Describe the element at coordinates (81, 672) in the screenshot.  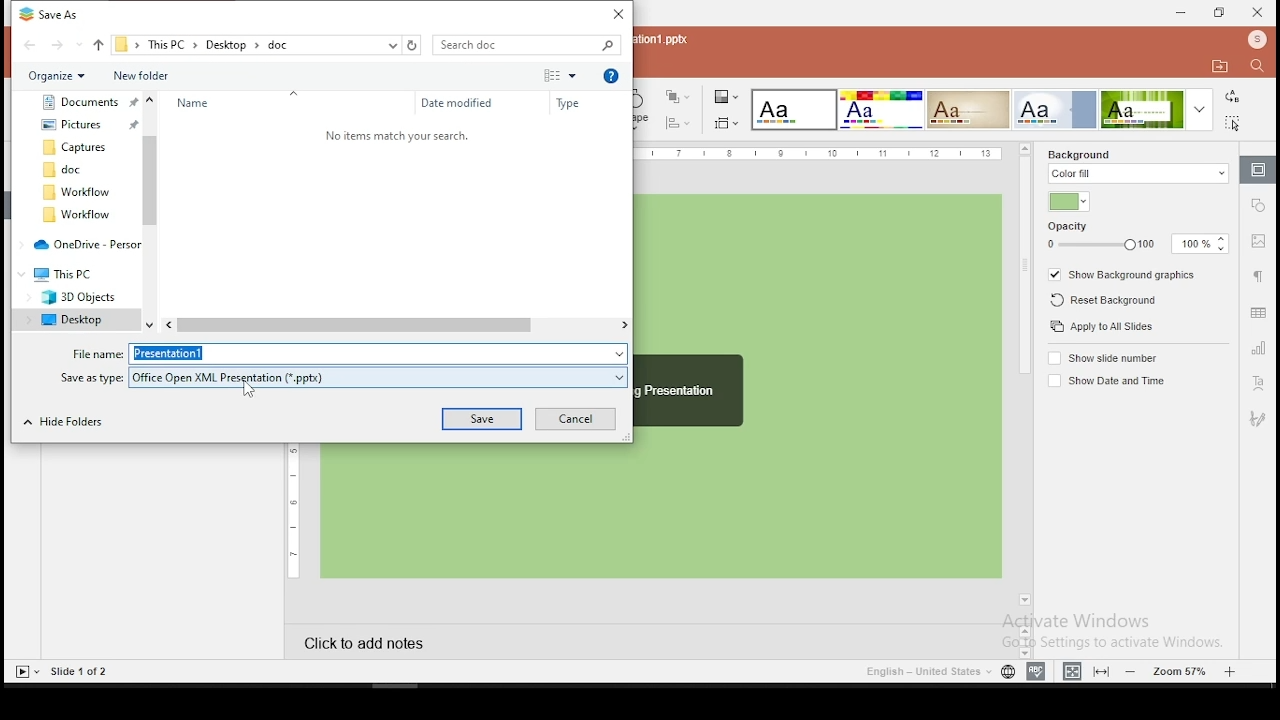
I see `Slide 1 of 2` at that location.